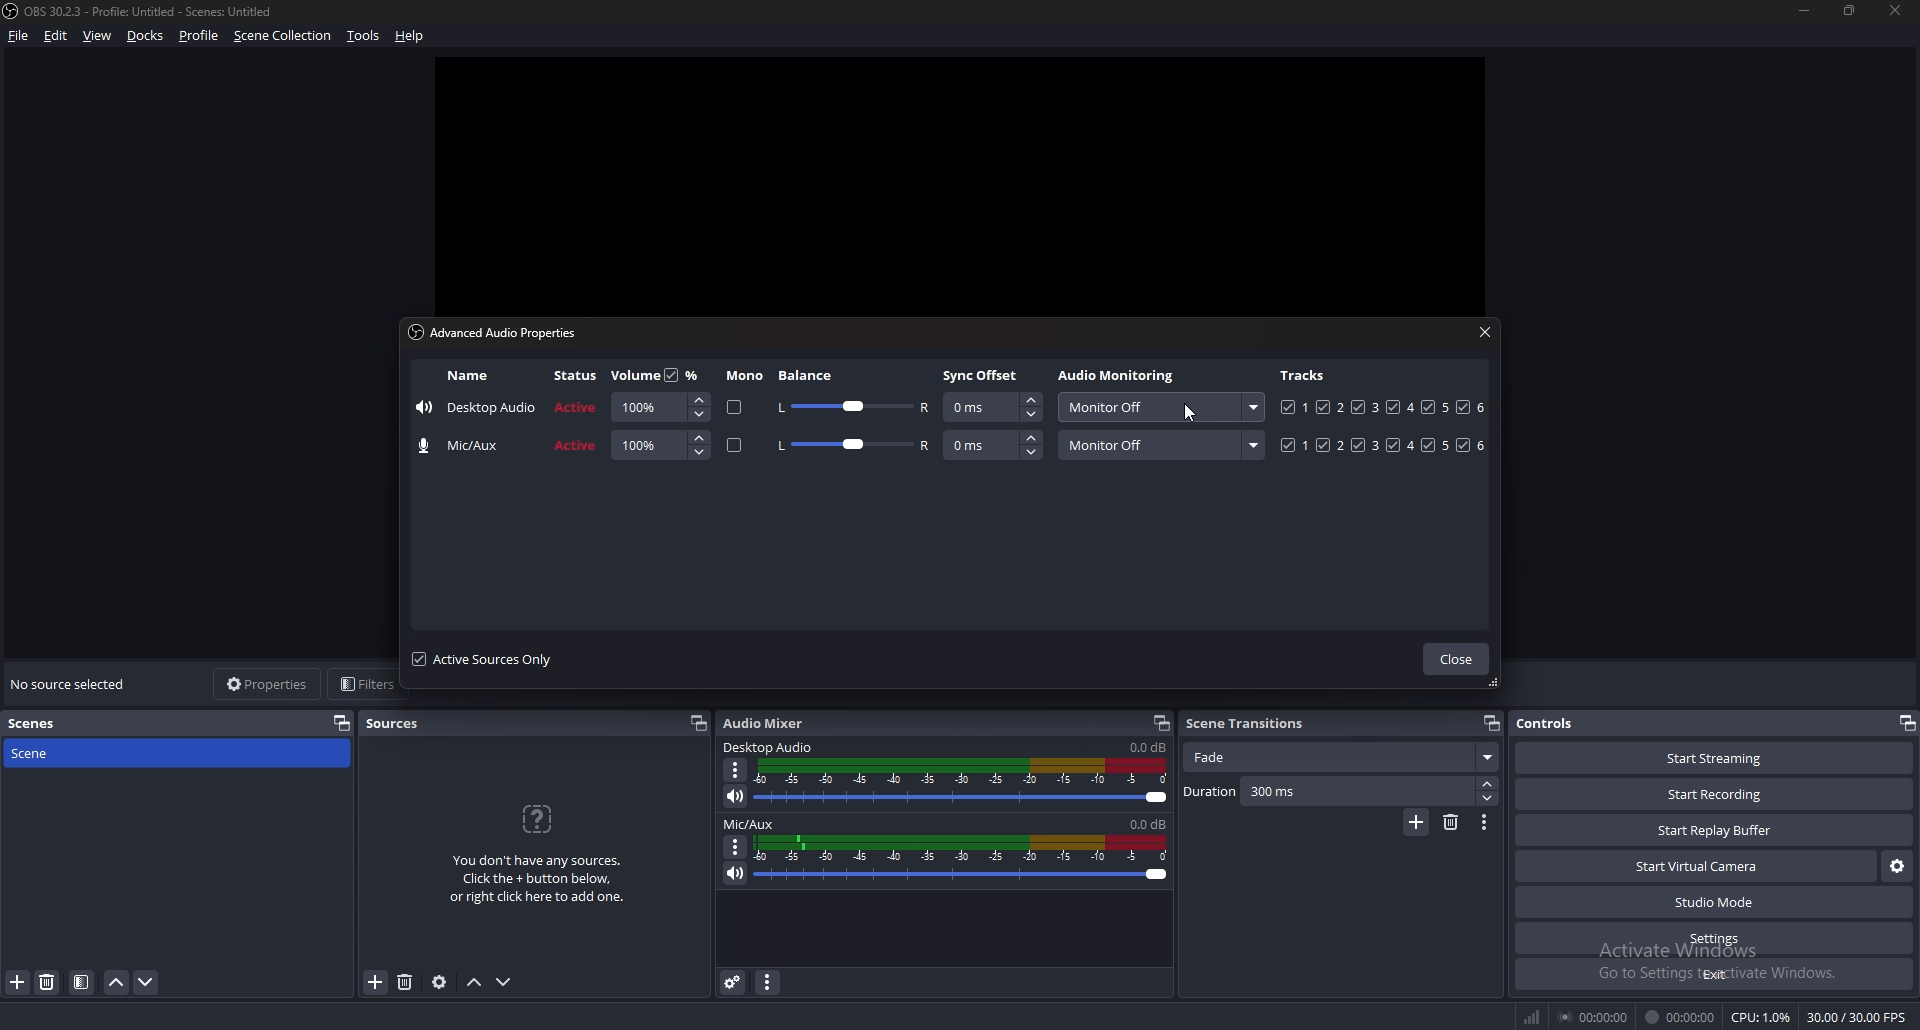 This screenshot has height=1030, width=1920. Describe the element at coordinates (659, 407) in the screenshot. I see `volume adjust` at that location.